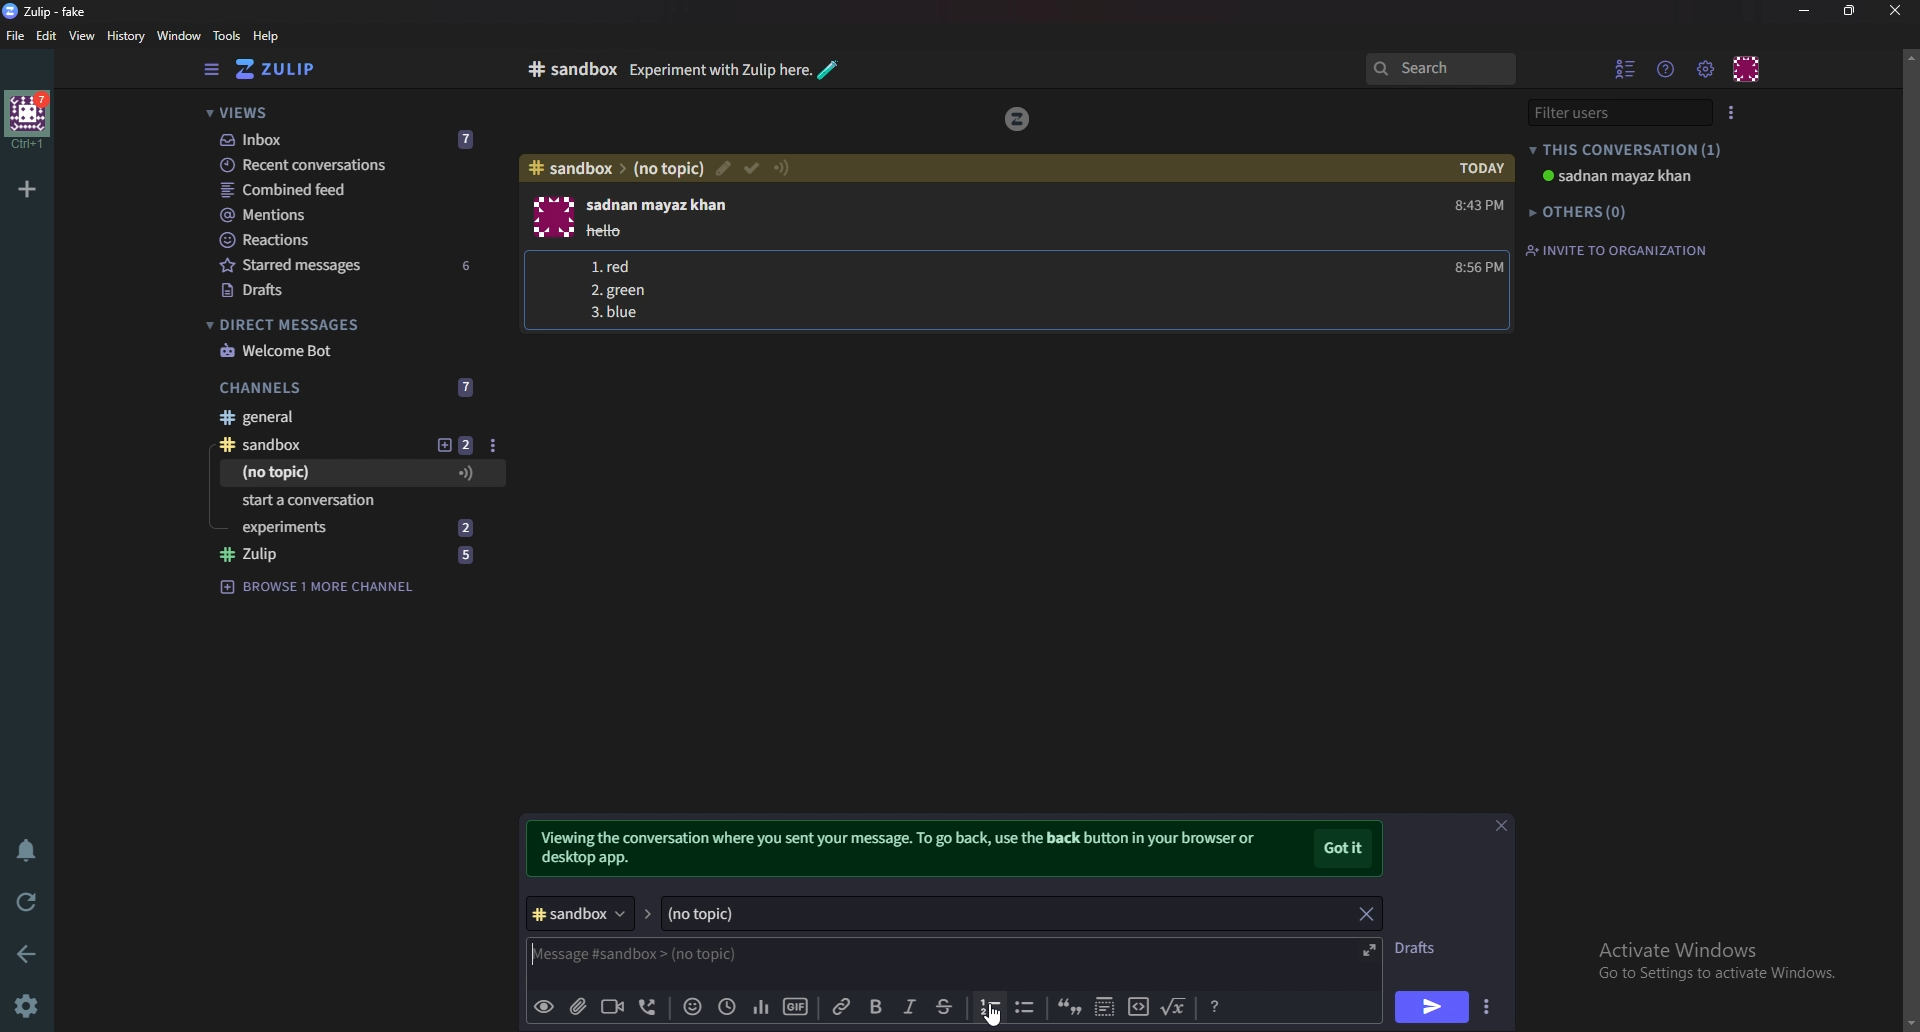  Describe the element at coordinates (1476, 216) in the screenshot. I see `Time` at that location.